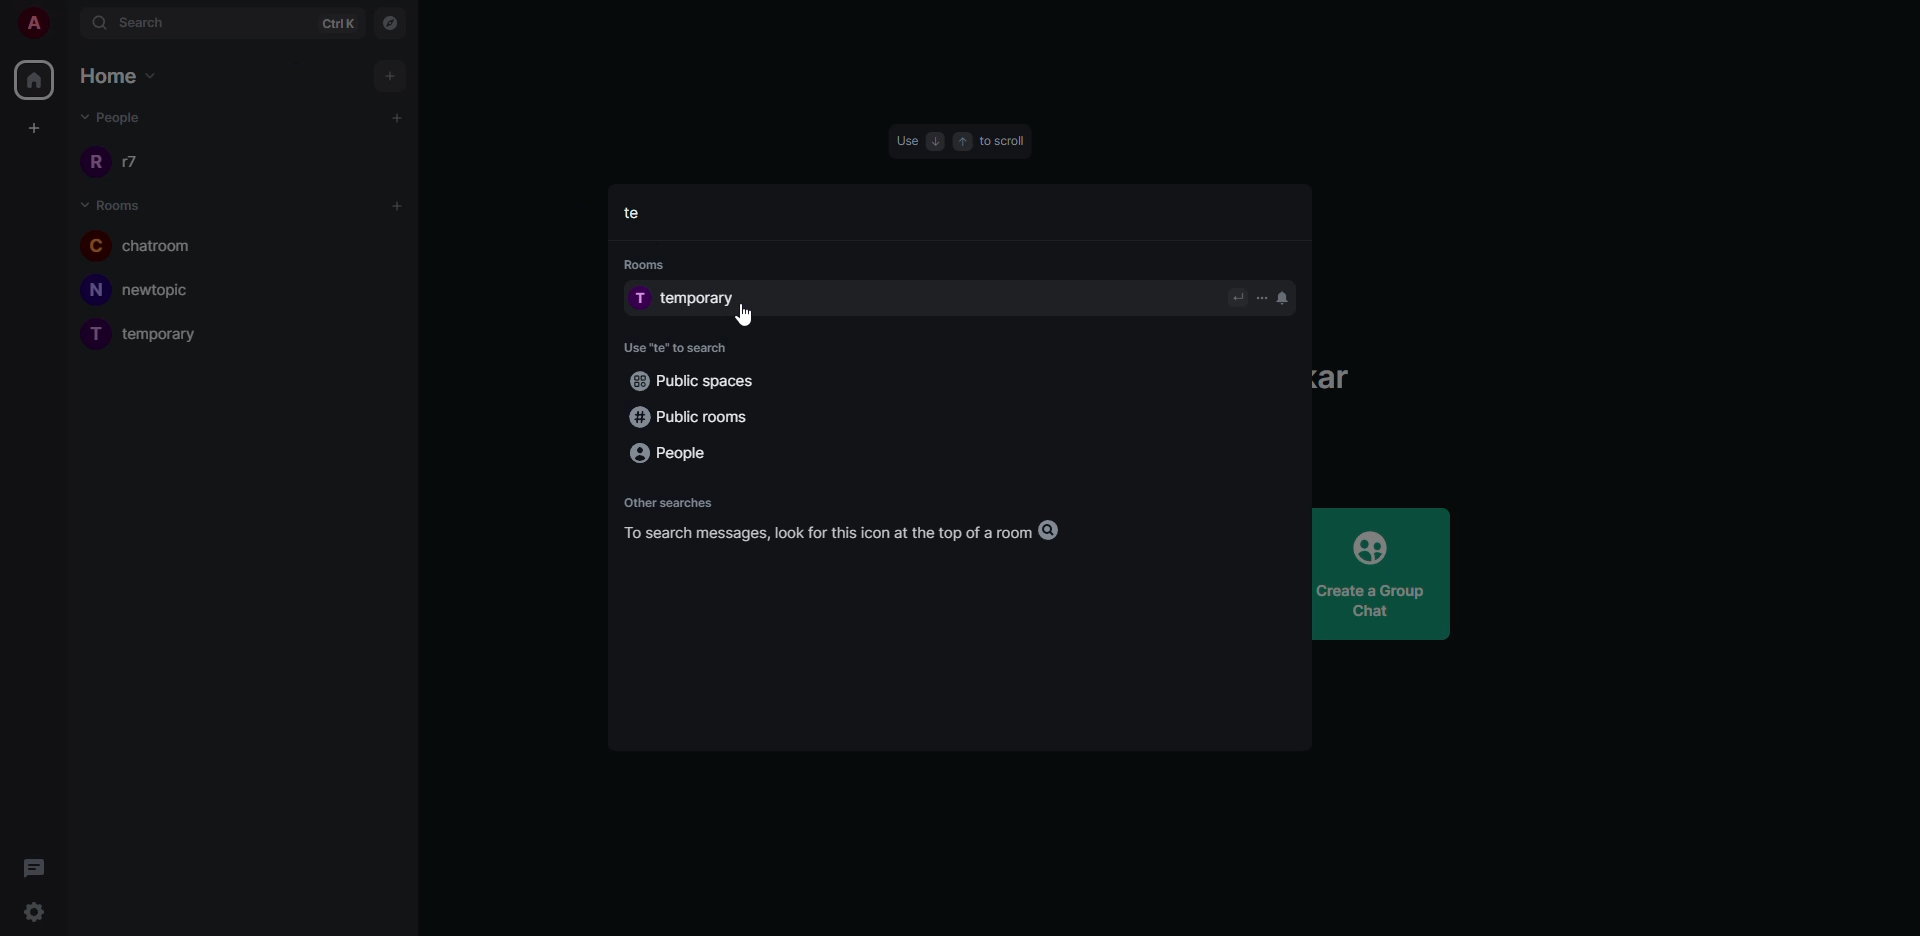 This screenshot has width=1920, height=936. Describe the element at coordinates (150, 291) in the screenshot. I see `room` at that location.